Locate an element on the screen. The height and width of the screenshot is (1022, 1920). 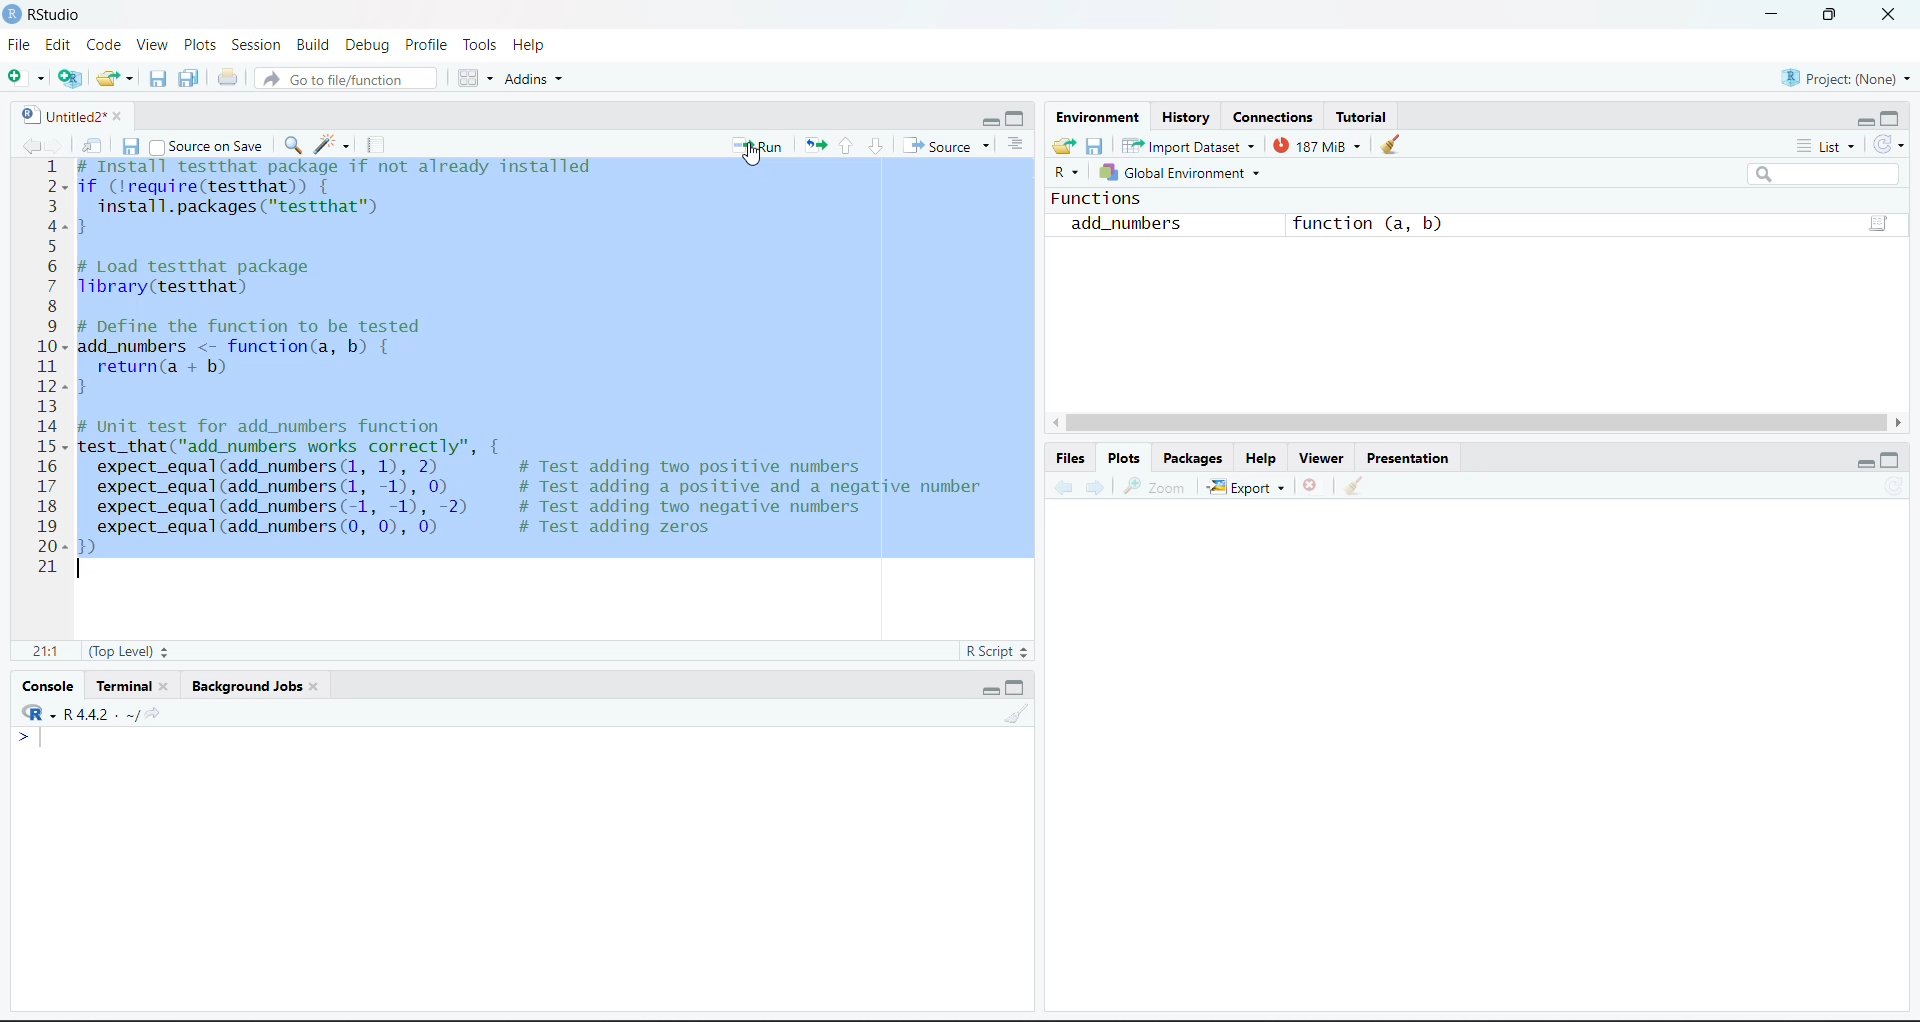
maximize is located at coordinates (1015, 688).